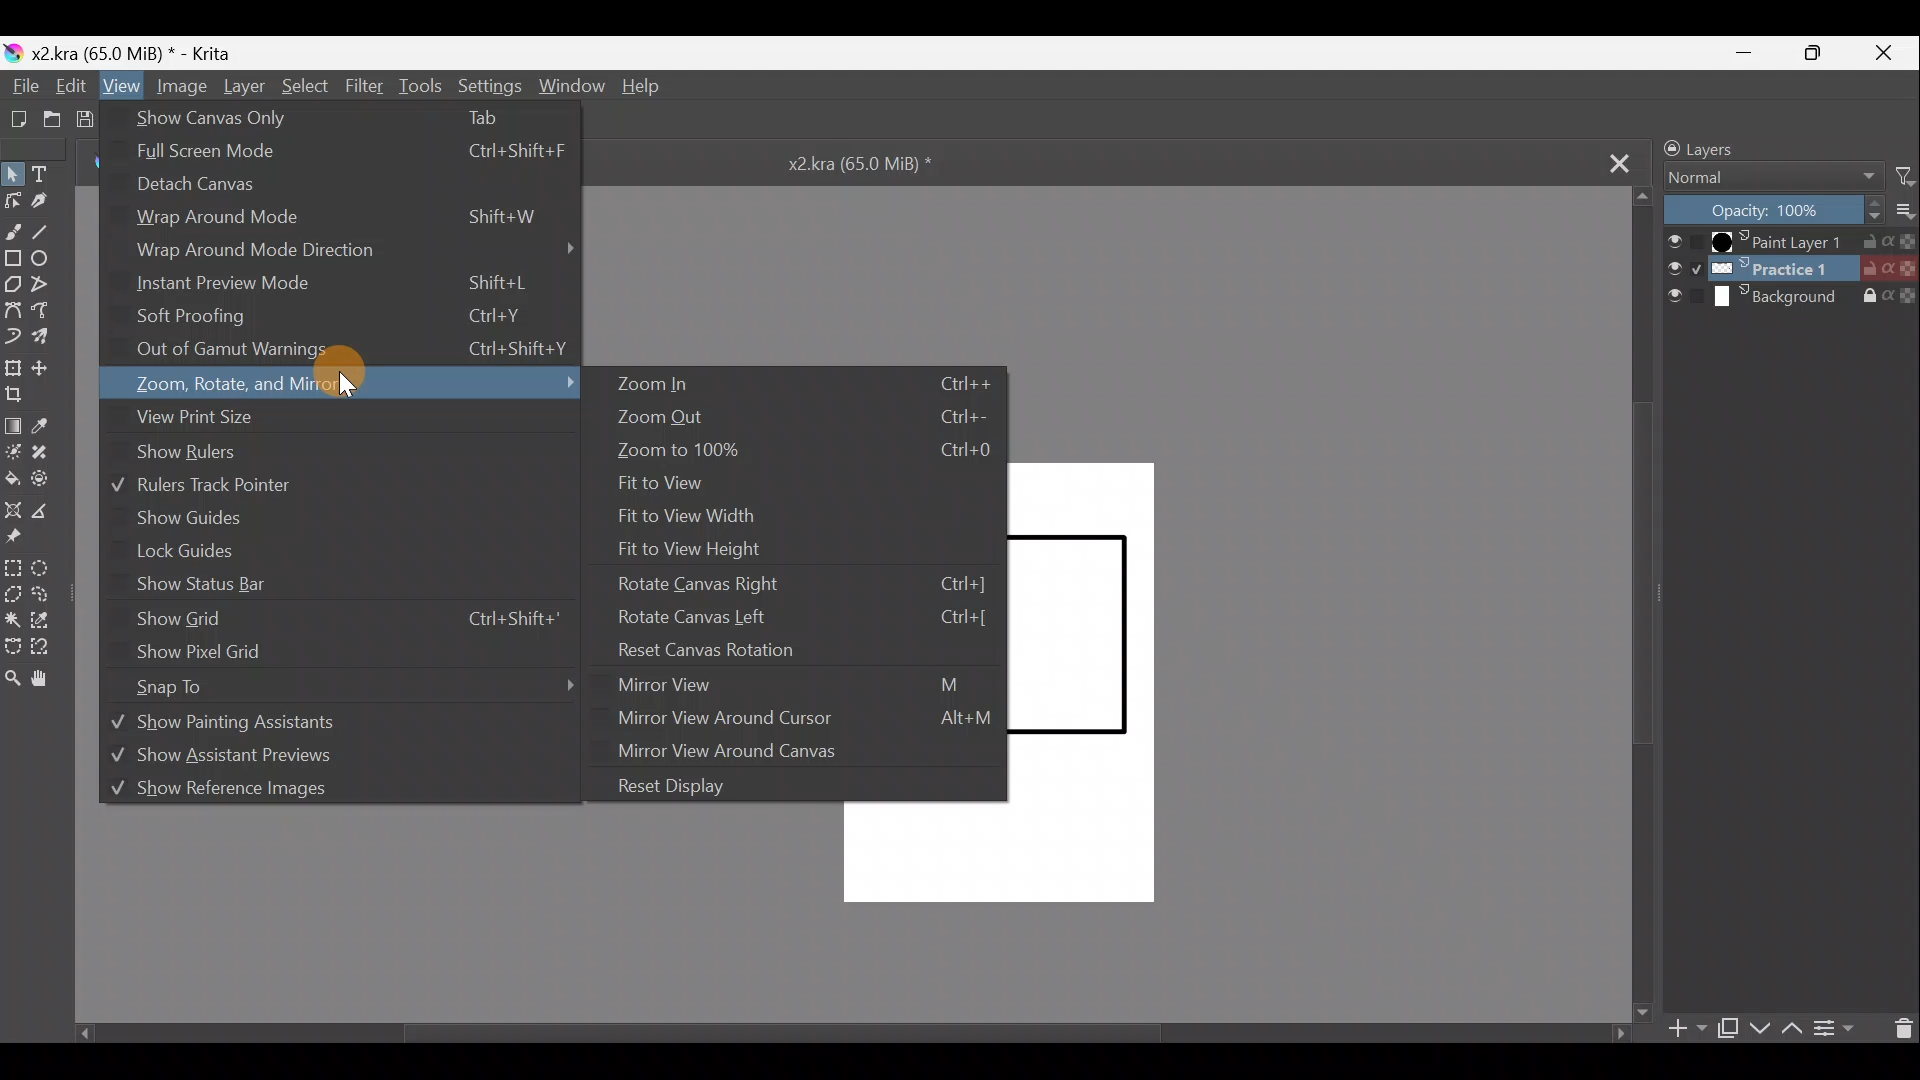 The height and width of the screenshot is (1080, 1920). Describe the element at coordinates (489, 84) in the screenshot. I see `Settings` at that location.